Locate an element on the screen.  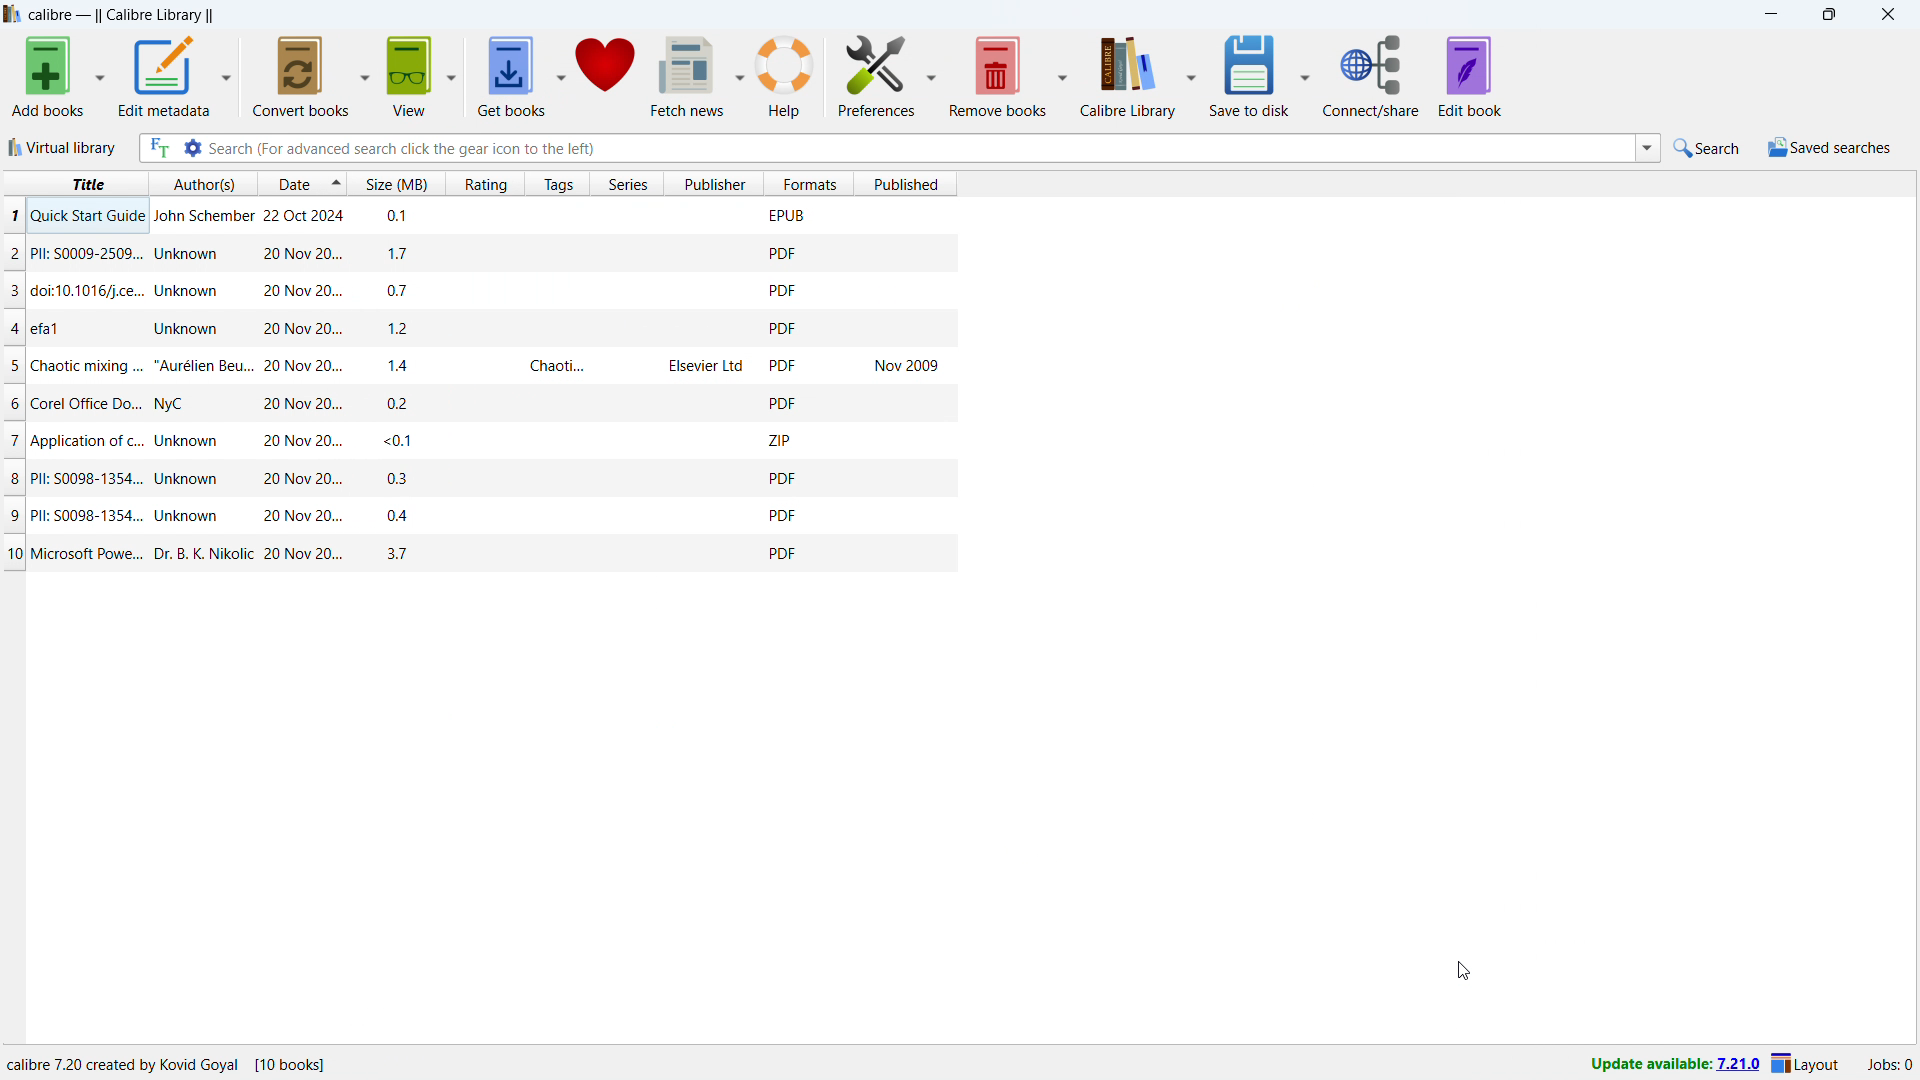
add books is located at coordinates (49, 76).